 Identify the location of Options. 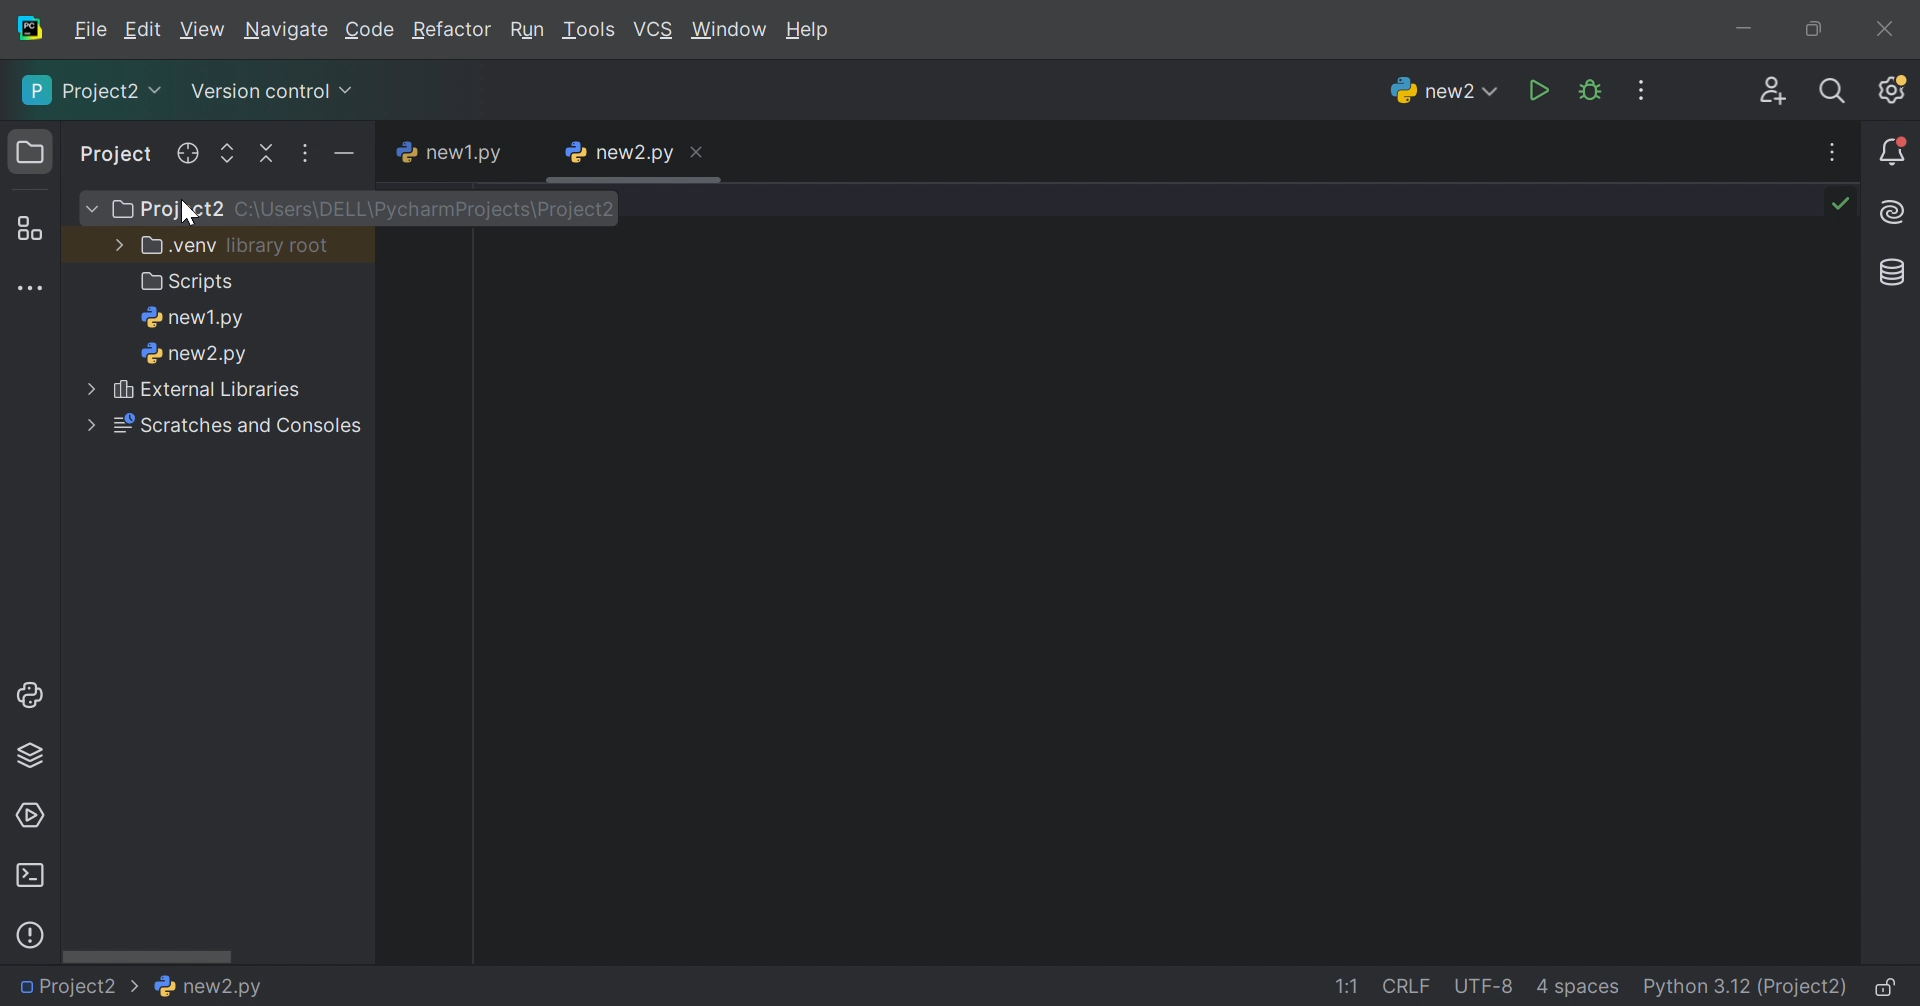
(305, 154).